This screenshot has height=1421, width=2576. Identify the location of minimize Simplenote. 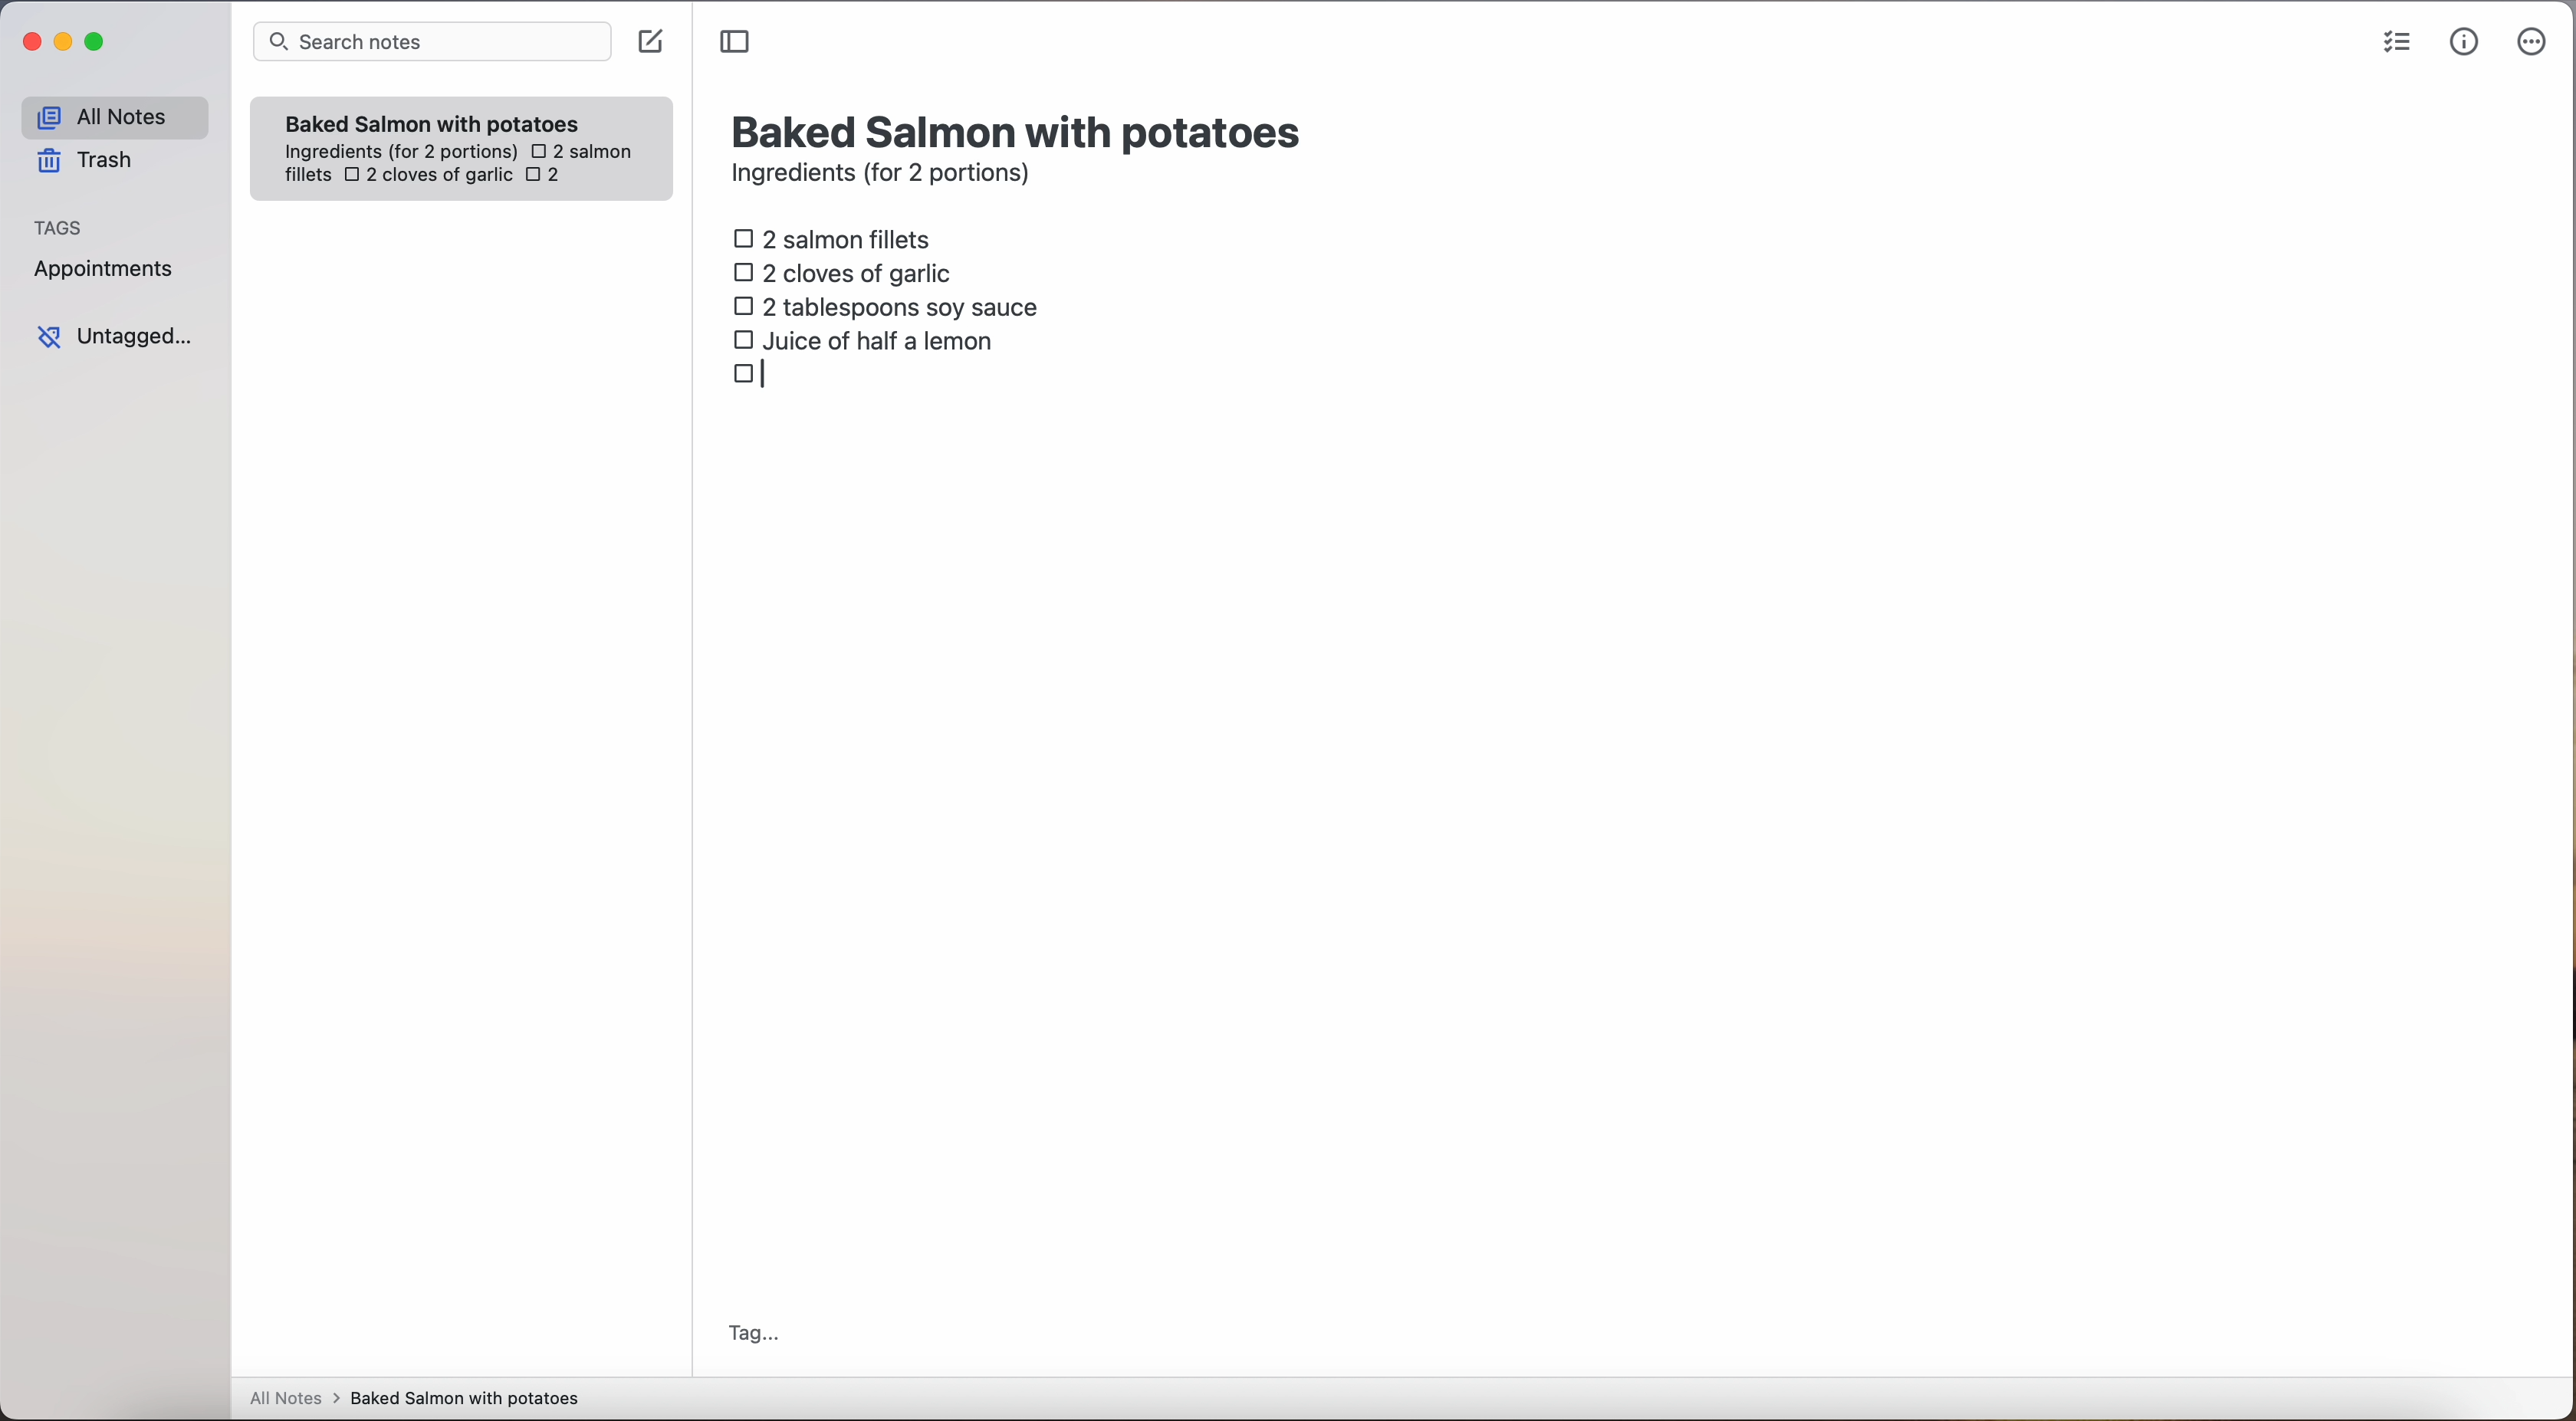
(63, 44).